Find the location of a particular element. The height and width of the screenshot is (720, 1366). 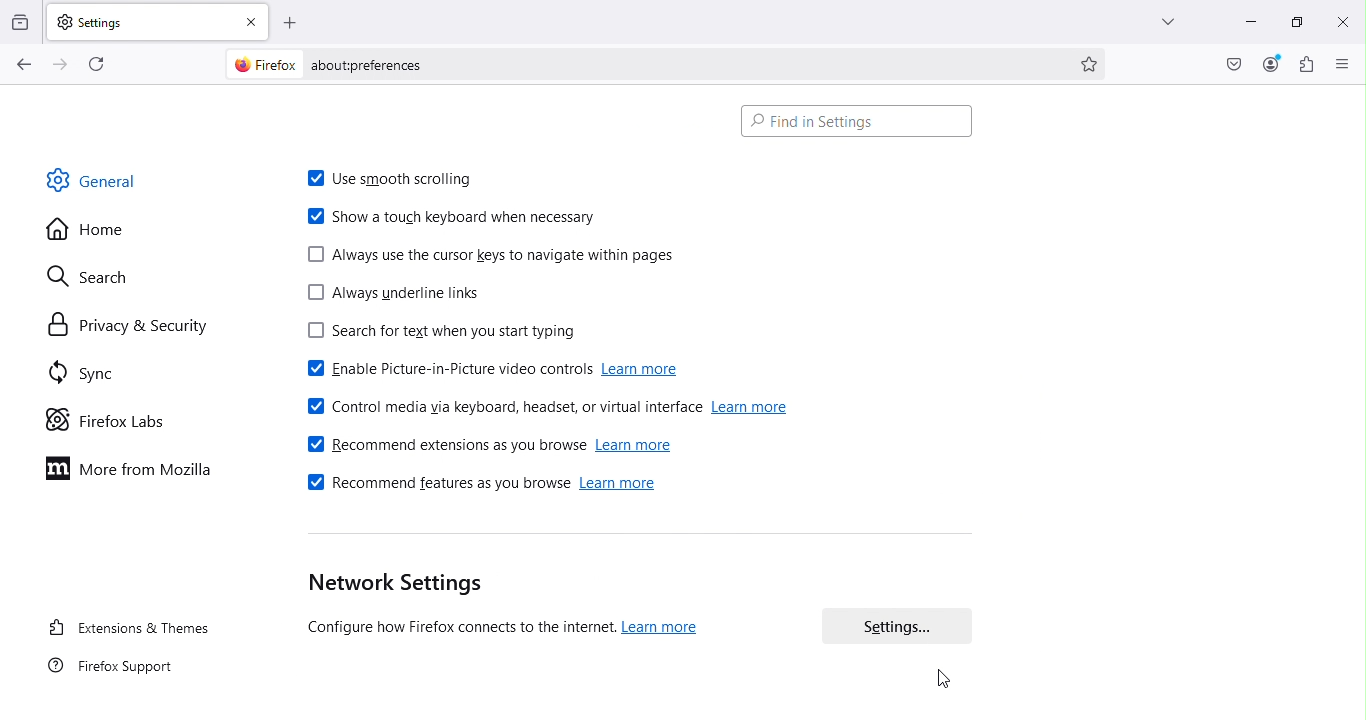

FireFox support is located at coordinates (106, 673).